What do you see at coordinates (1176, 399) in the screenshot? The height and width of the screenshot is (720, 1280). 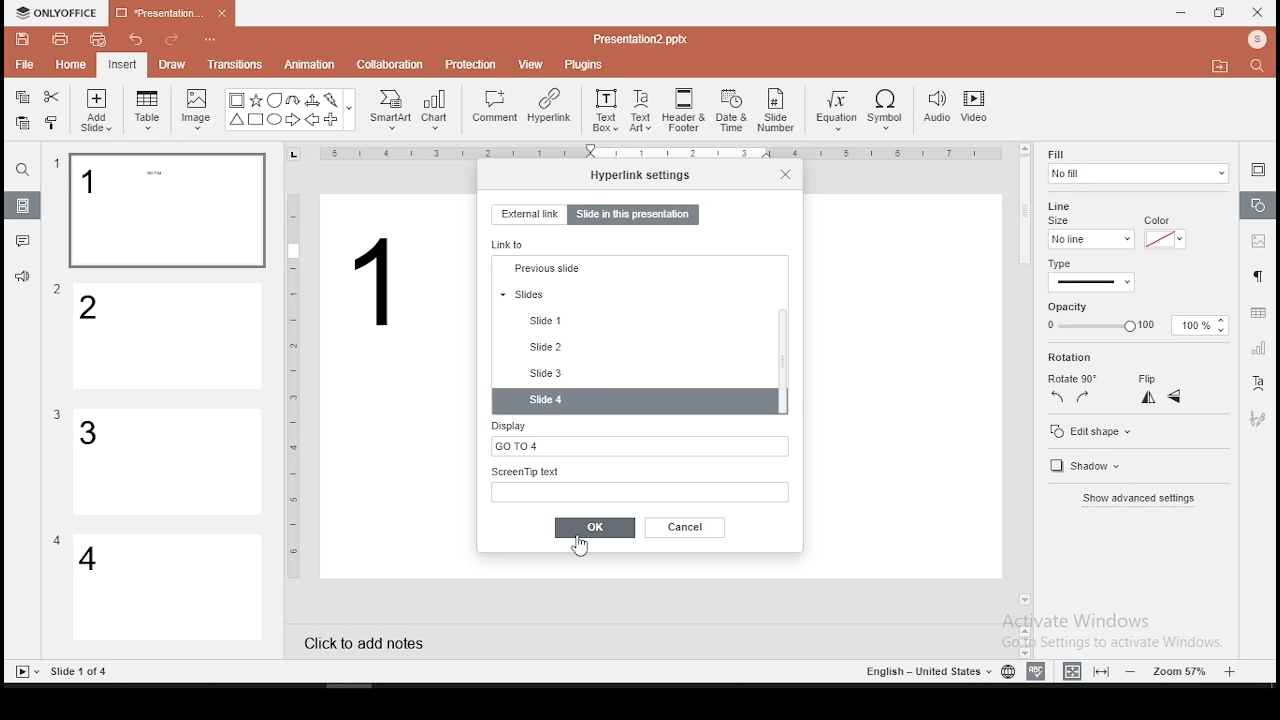 I see `flip vertical` at bounding box center [1176, 399].